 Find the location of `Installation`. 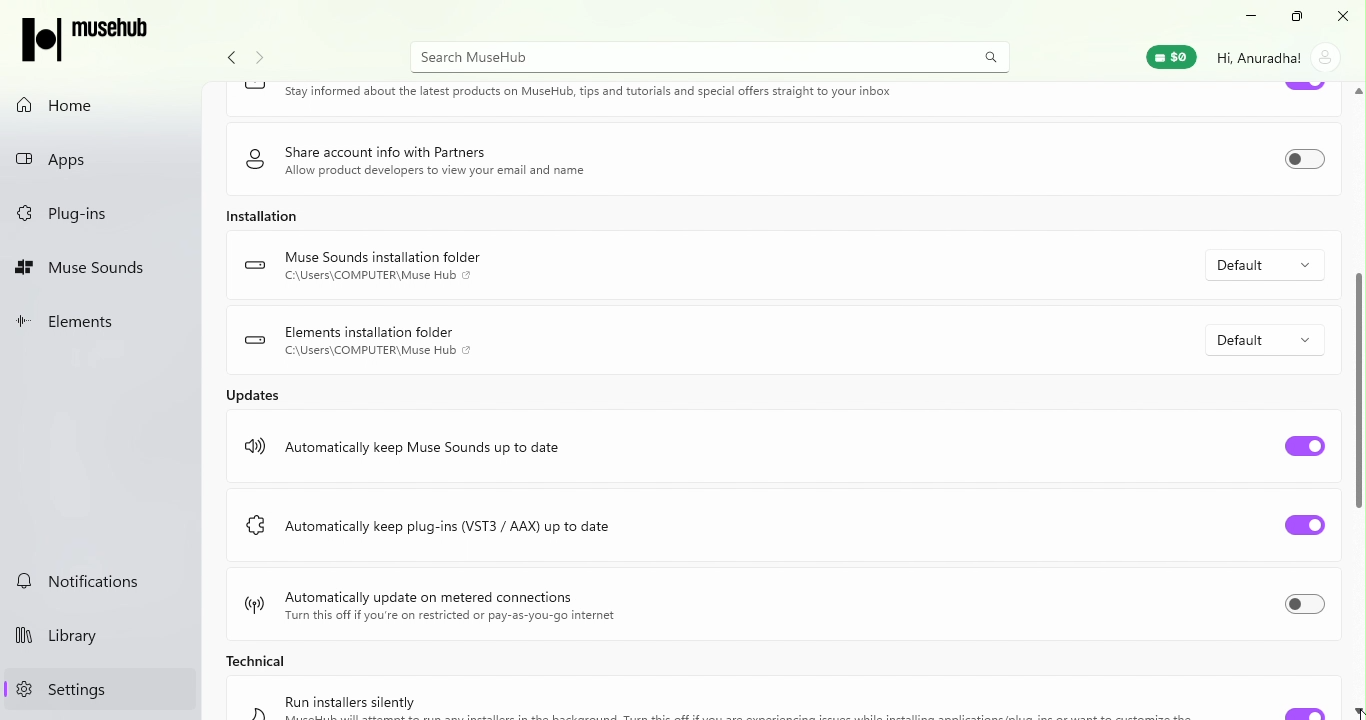

Installation is located at coordinates (262, 215).